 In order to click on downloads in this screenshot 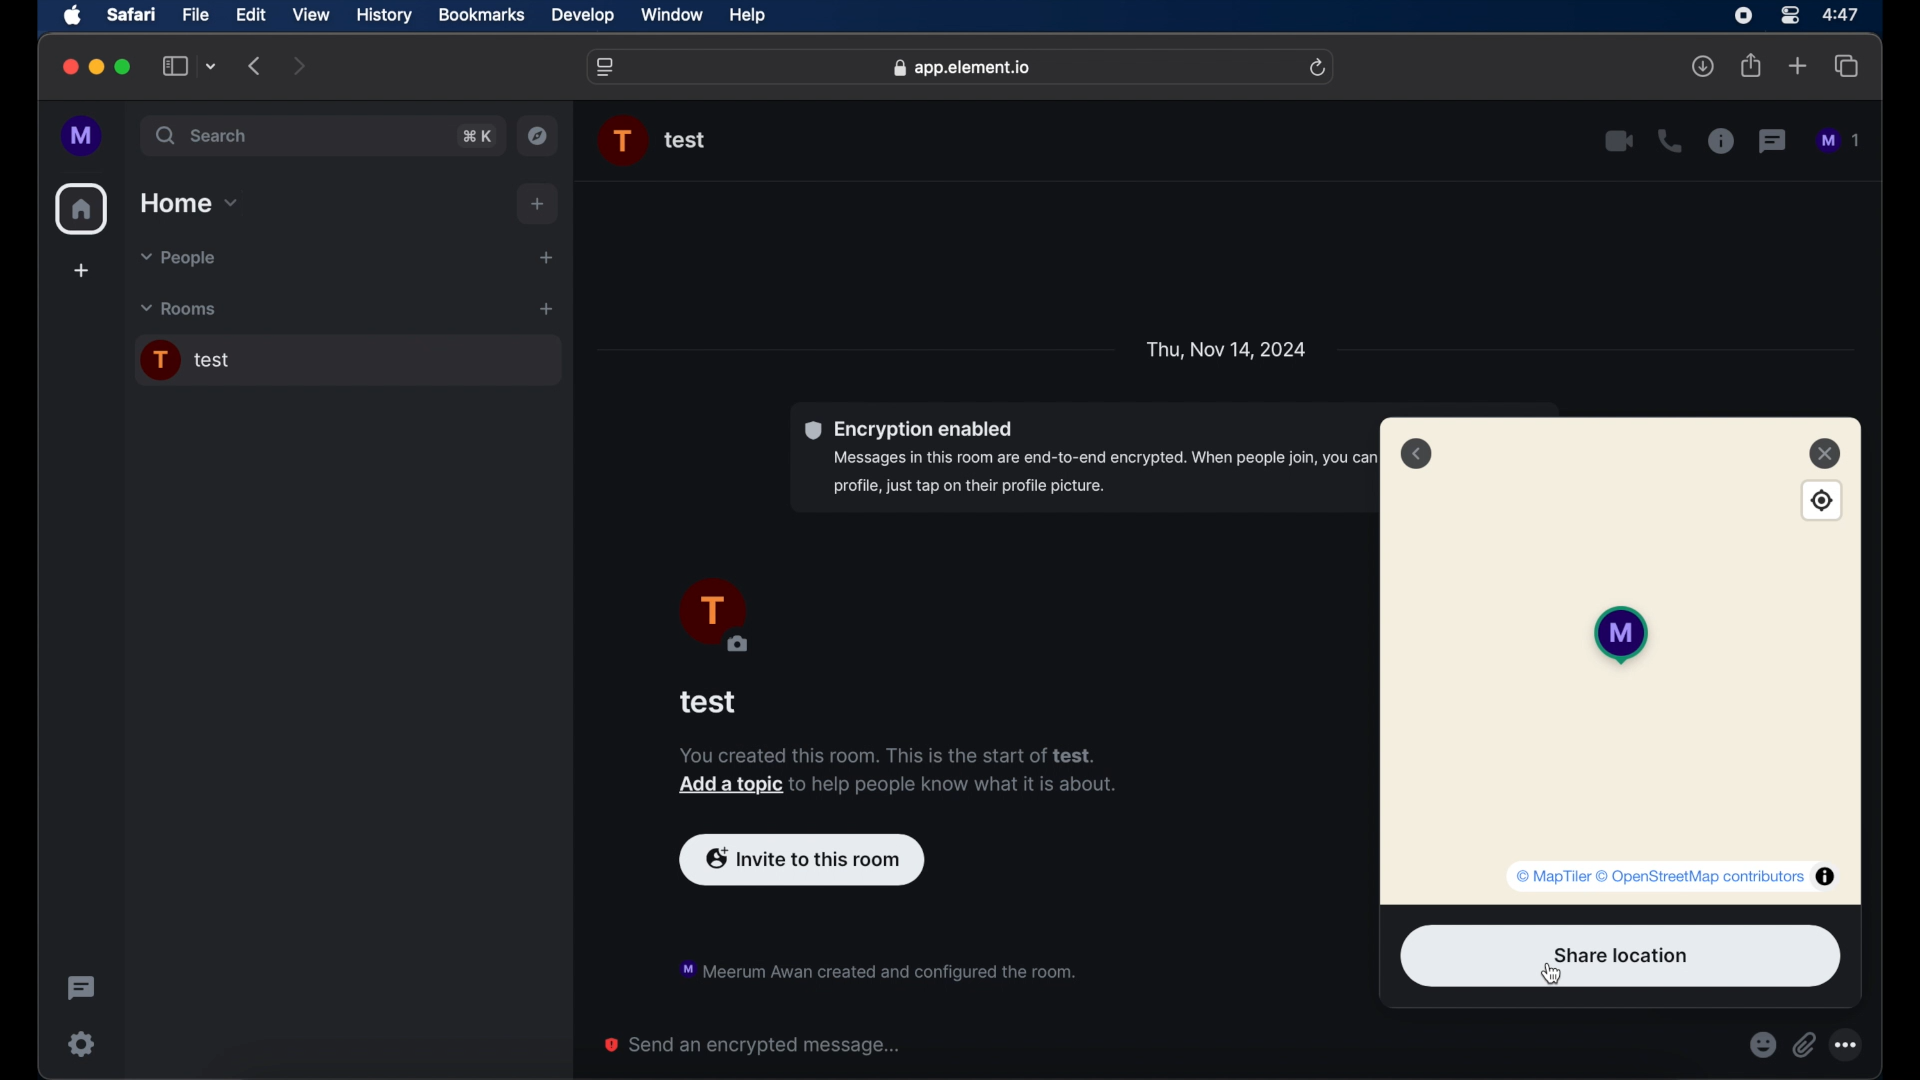, I will do `click(1705, 67)`.